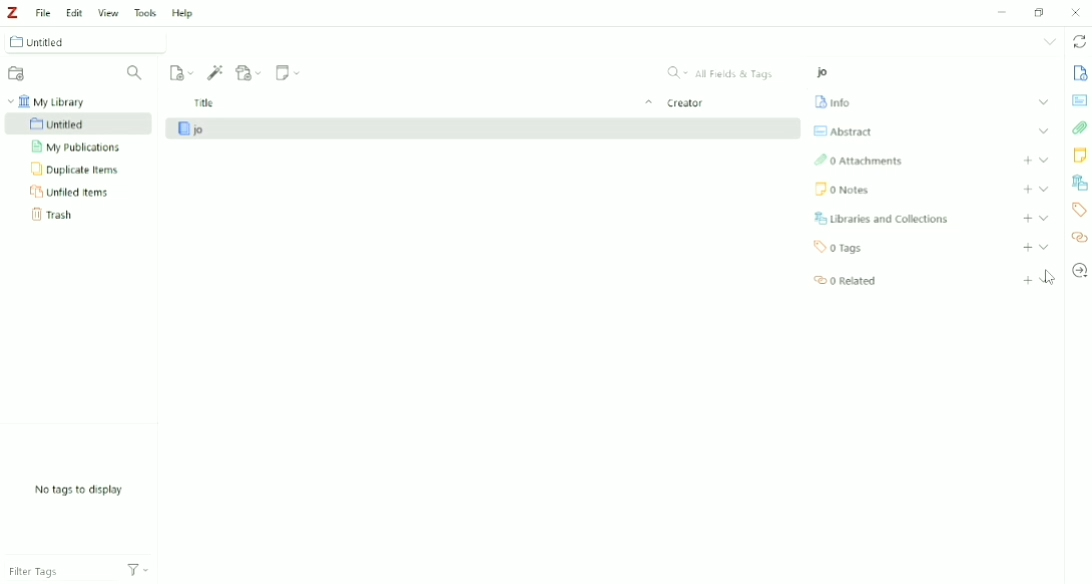 The image size is (1092, 584). I want to click on Libraries and Collections, so click(880, 217).